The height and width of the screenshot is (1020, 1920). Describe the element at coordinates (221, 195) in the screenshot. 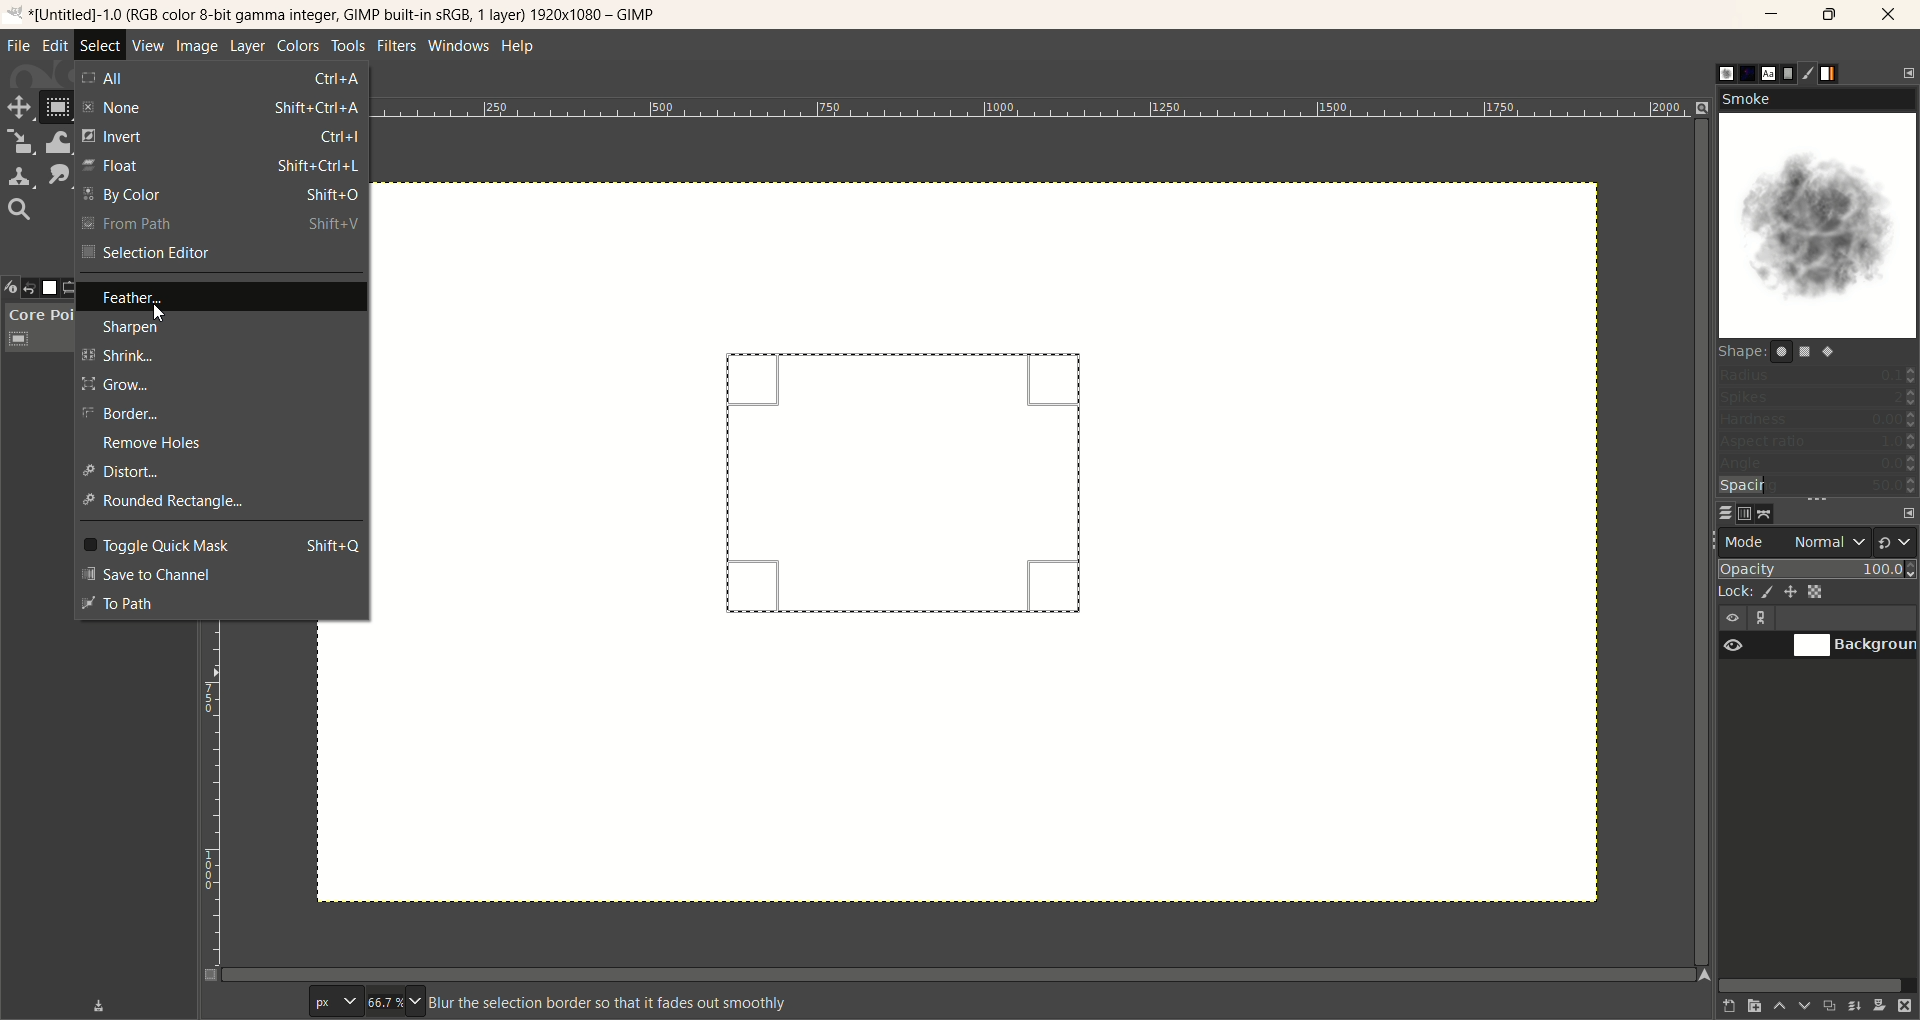

I see `by color` at that location.